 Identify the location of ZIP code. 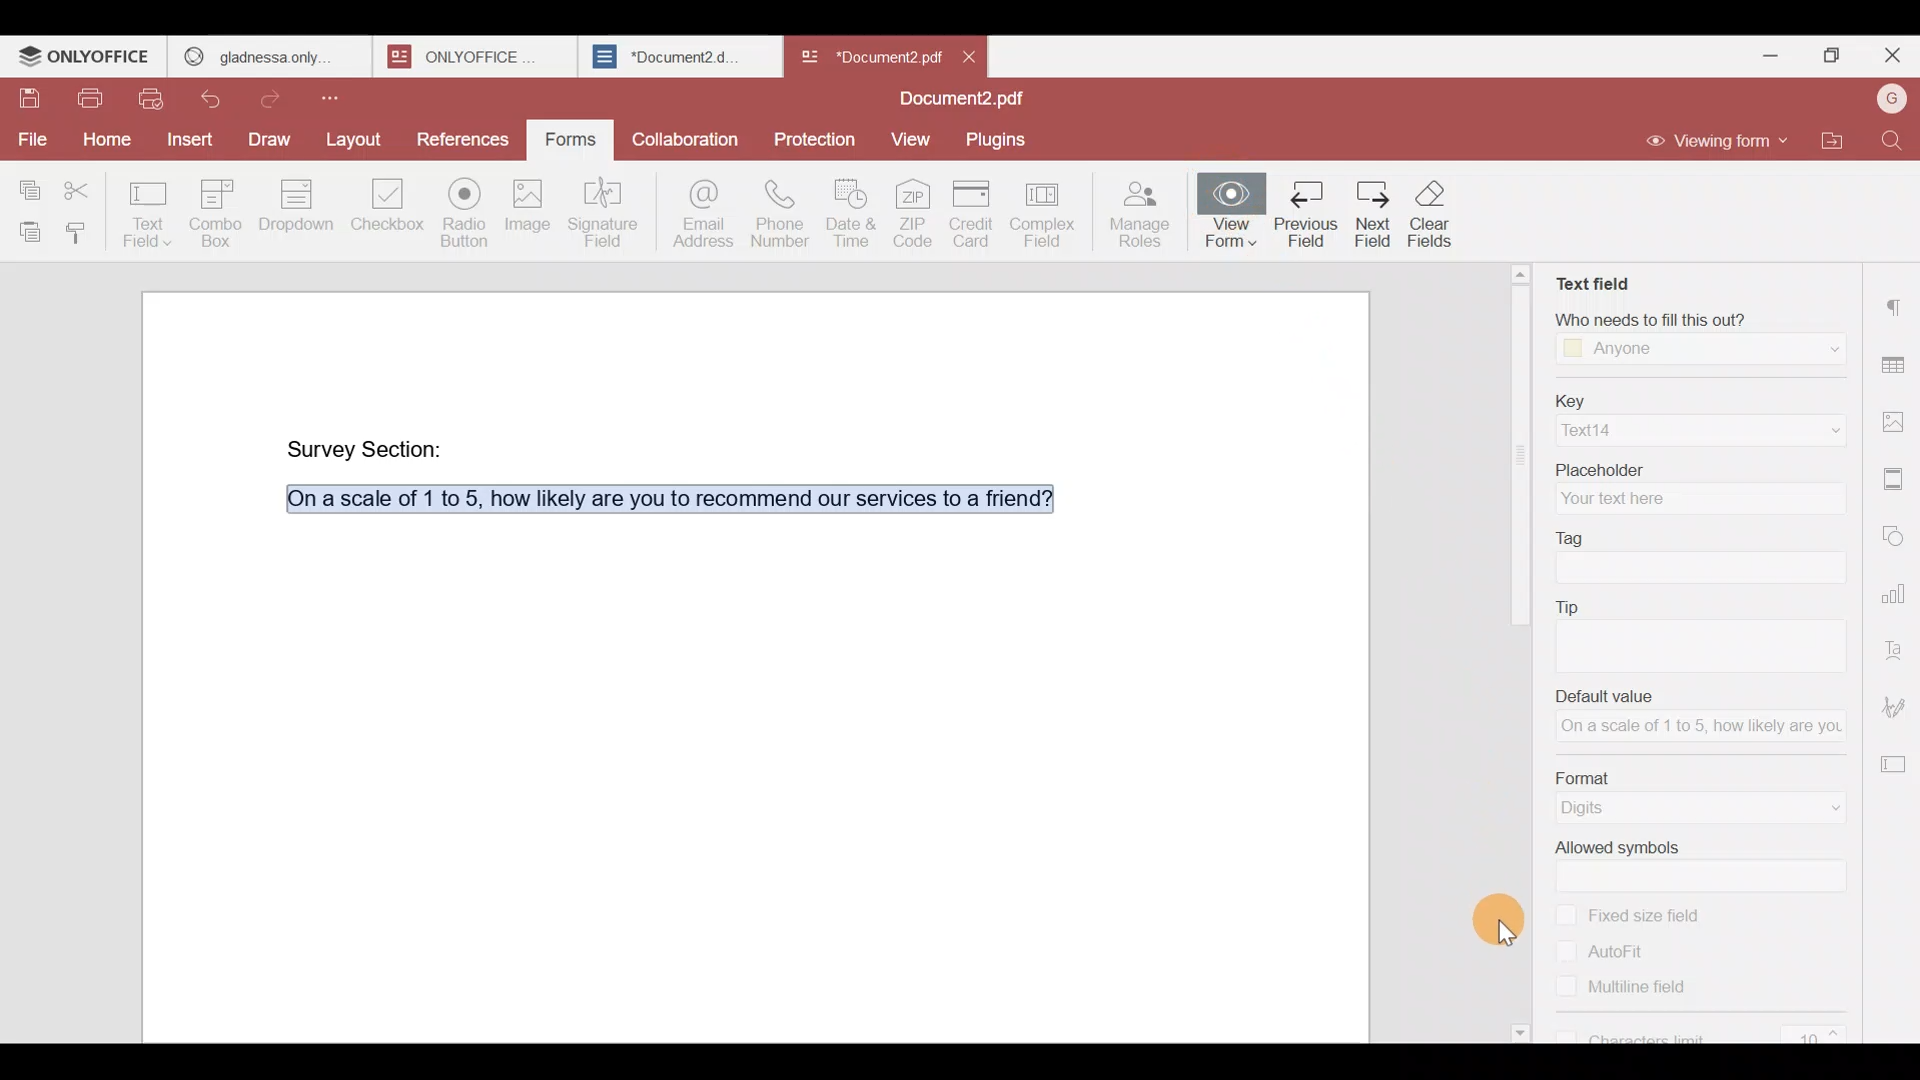
(916, 211).